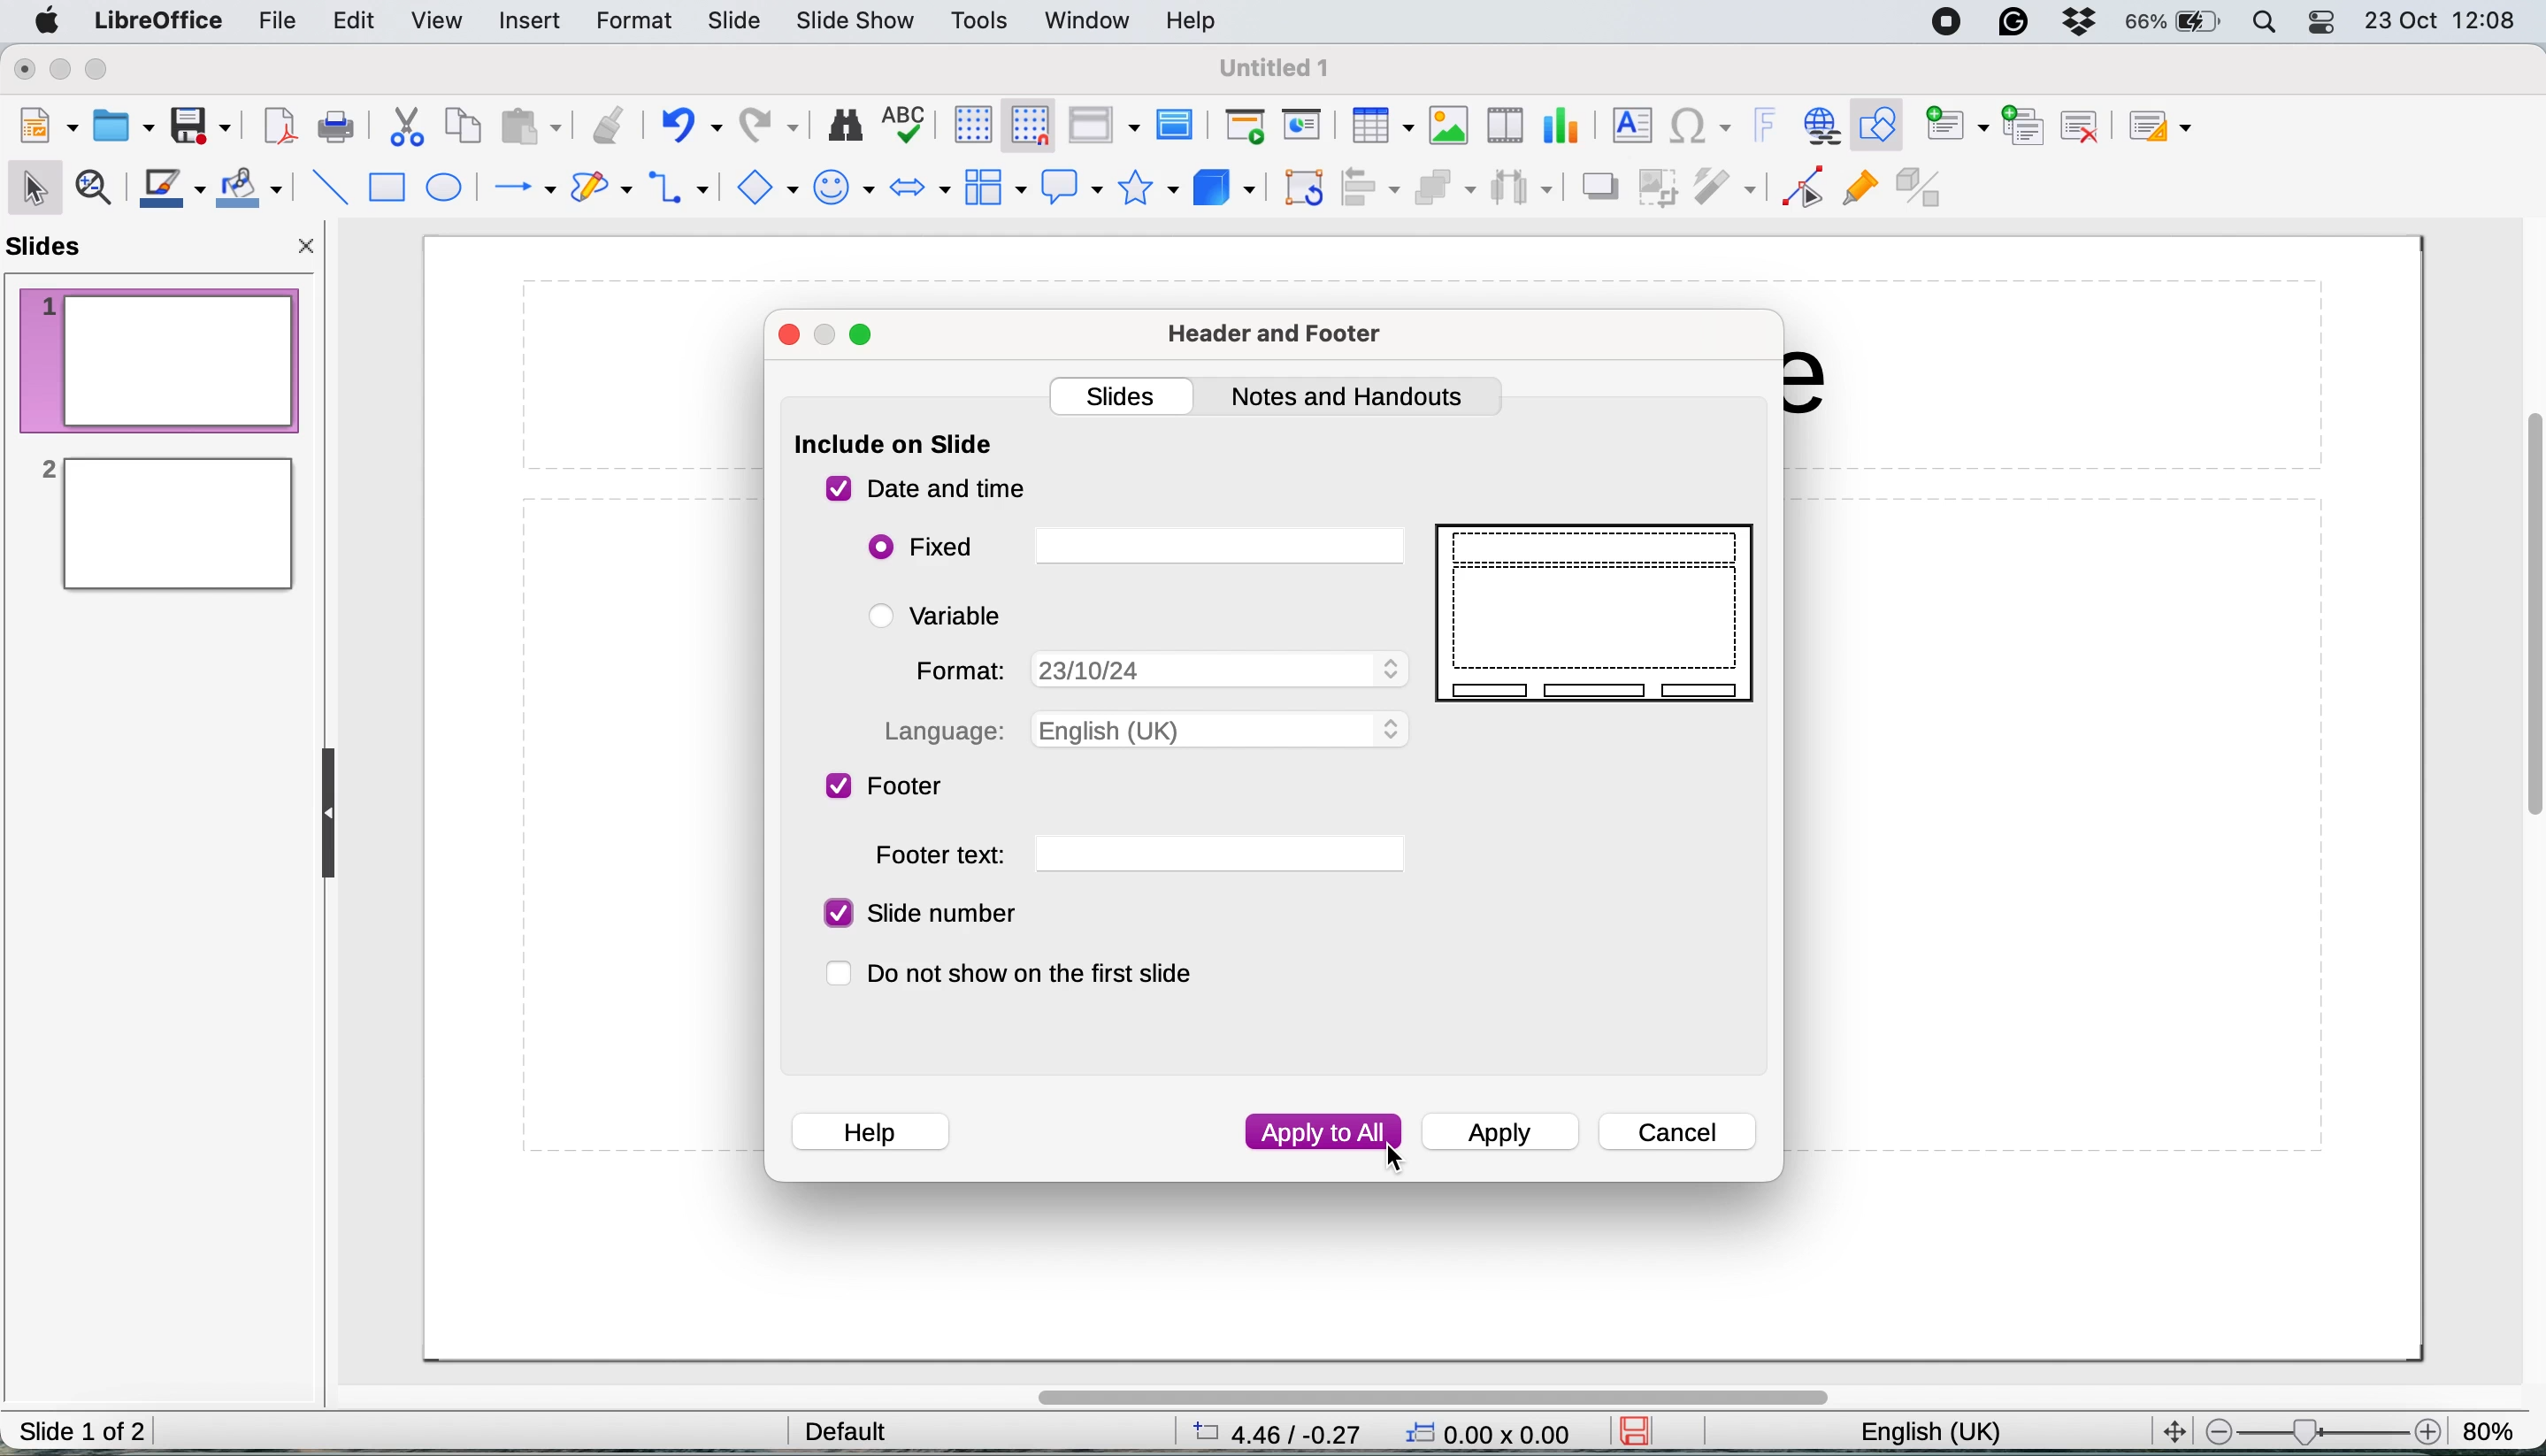 The height and width of the screenshot is (1456, 2546). What do you see at coordinates (2169, 127) in the screenshot?
I see `slide layout` at bounding box center [2169, 127].